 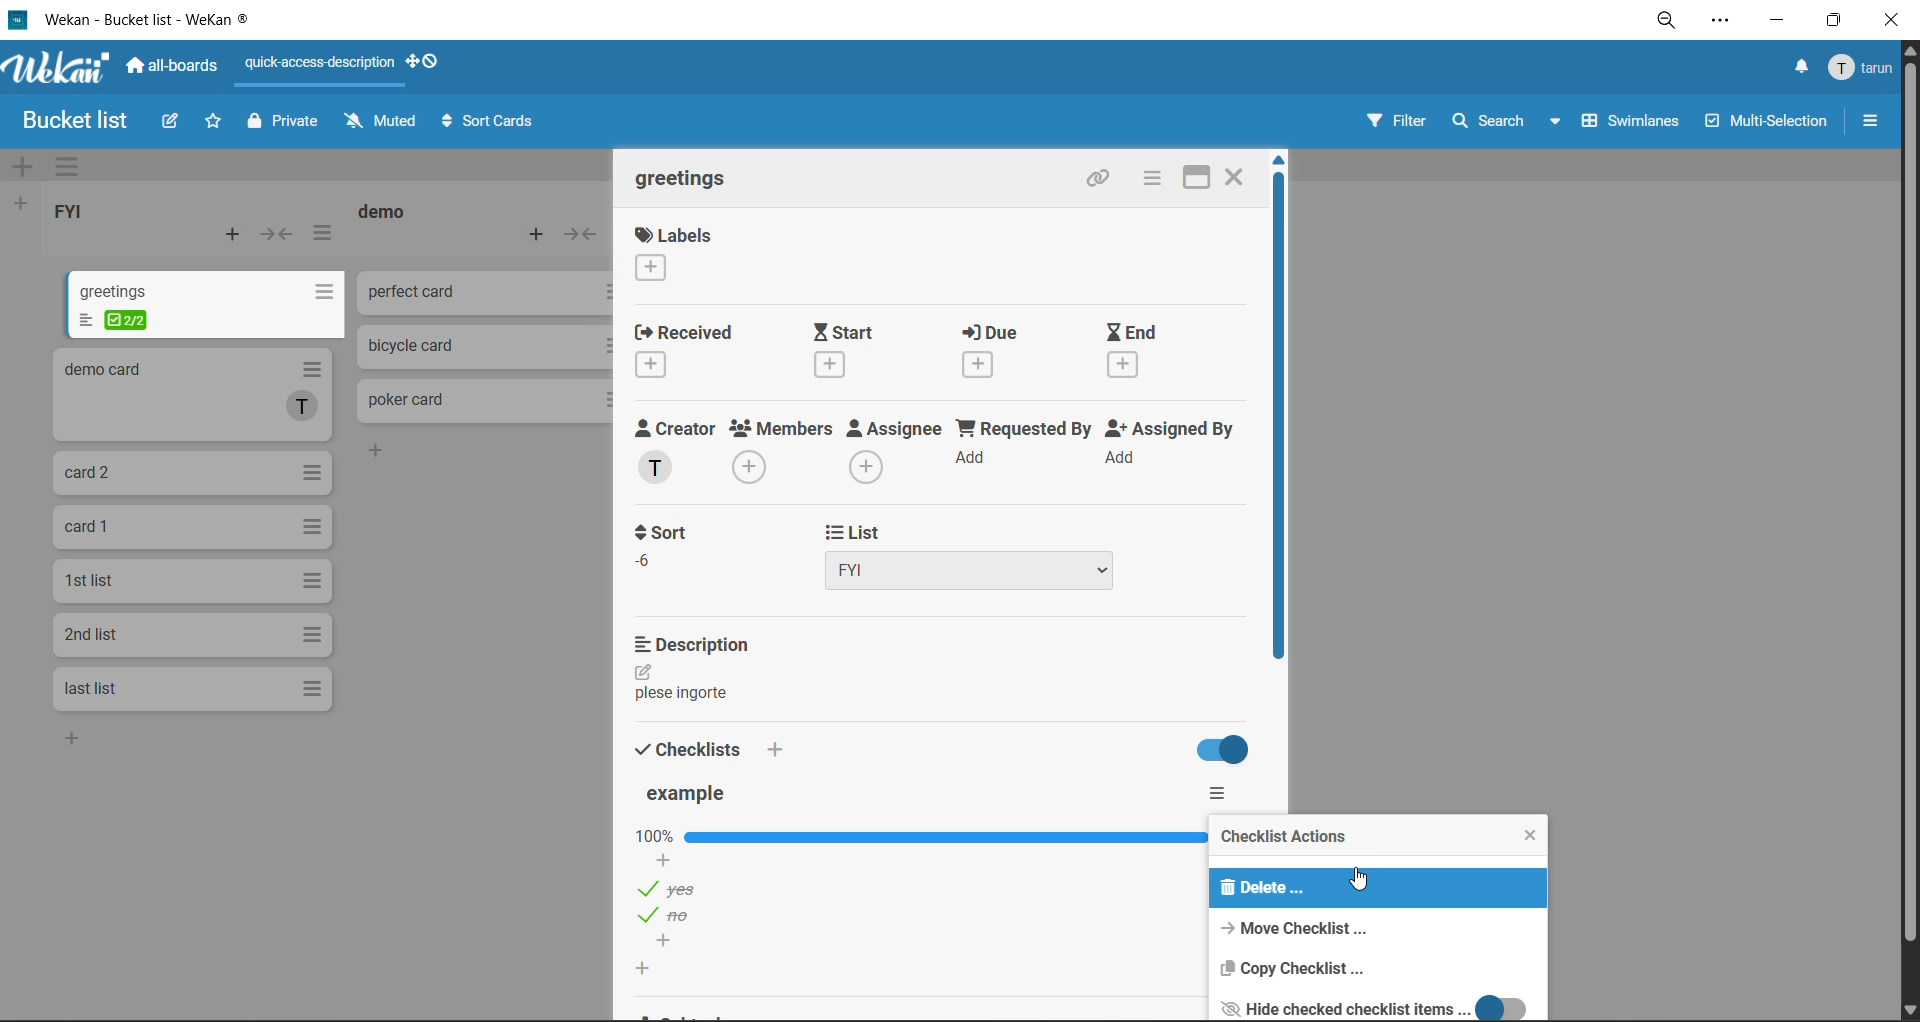 What do you see at coordinates (385, 213) in the screenshot?
I see `list title` at bounding box center [385, 213].